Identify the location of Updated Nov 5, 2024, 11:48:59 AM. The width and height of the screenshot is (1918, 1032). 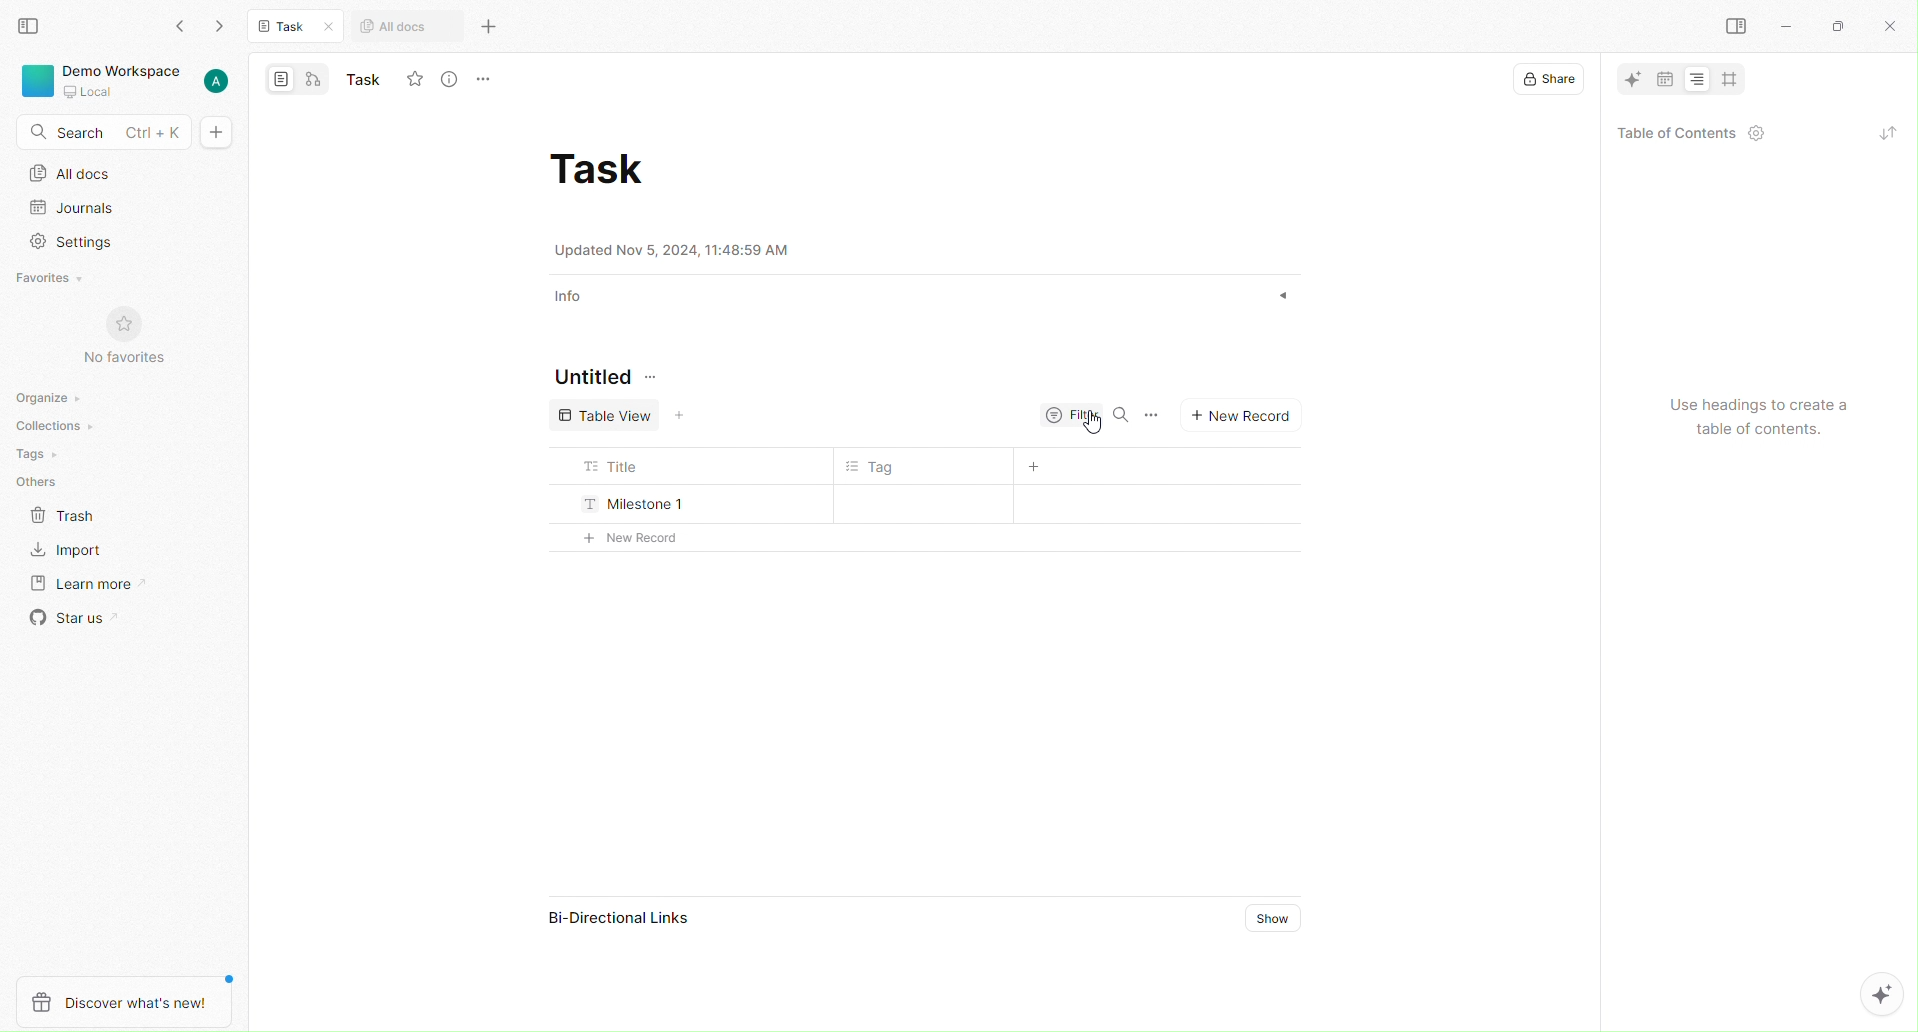
(685, 250).